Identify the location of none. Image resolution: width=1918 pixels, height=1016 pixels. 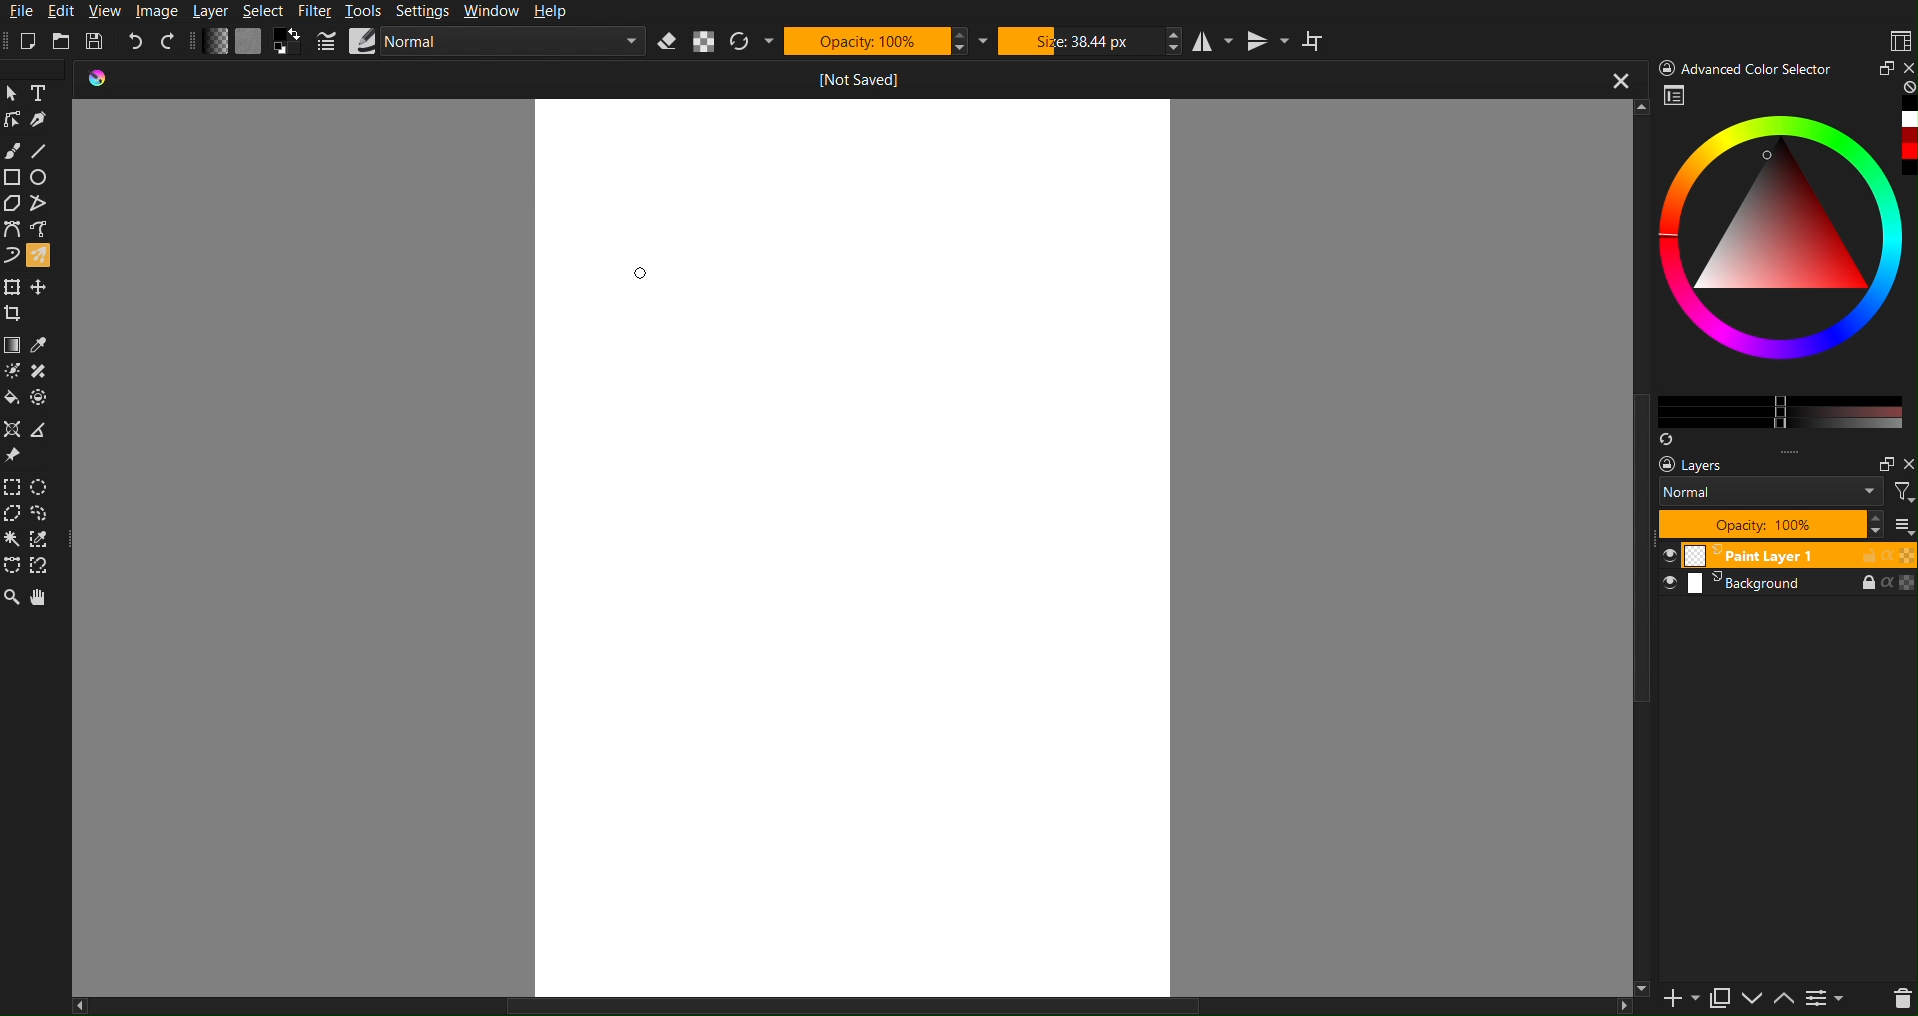
(1906, 88).